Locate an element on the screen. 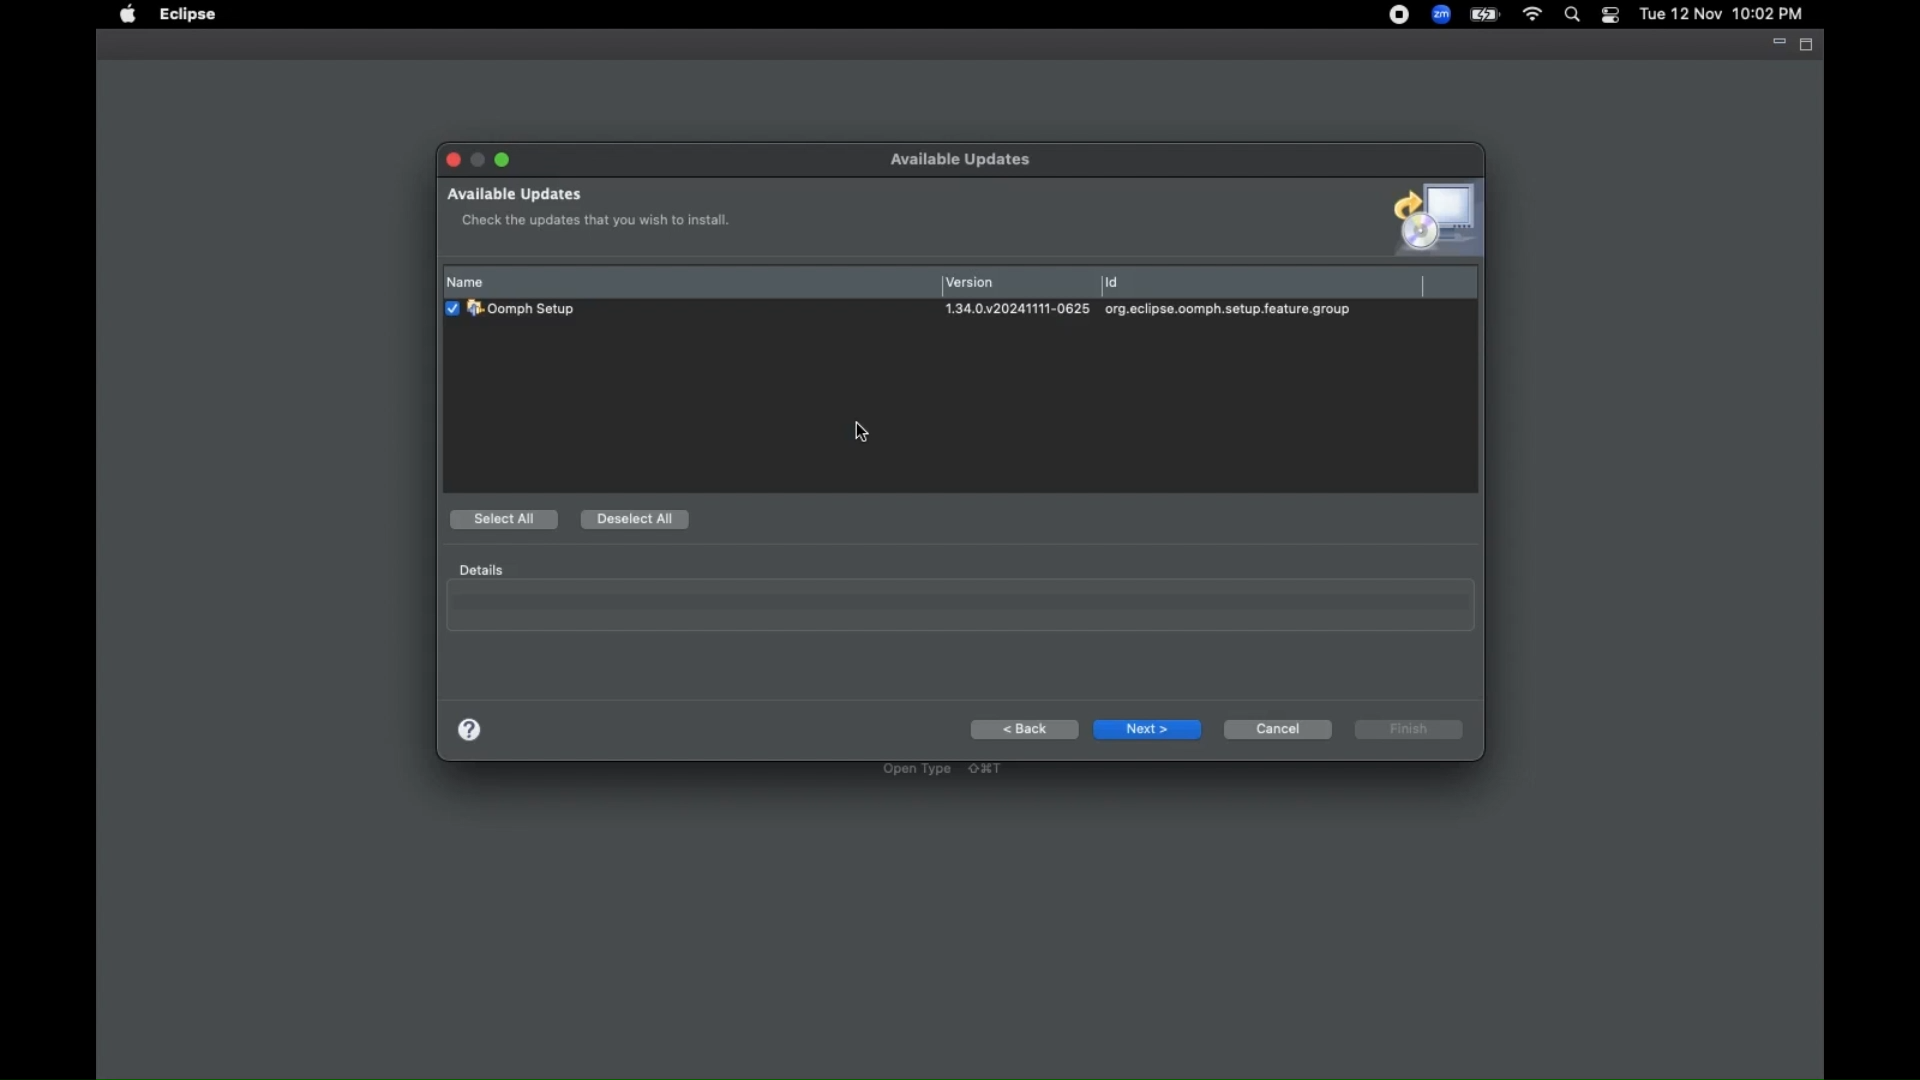 This screenshot has width=1920, height=1080. Toggle on/off is located at coordinates (1609, 15).